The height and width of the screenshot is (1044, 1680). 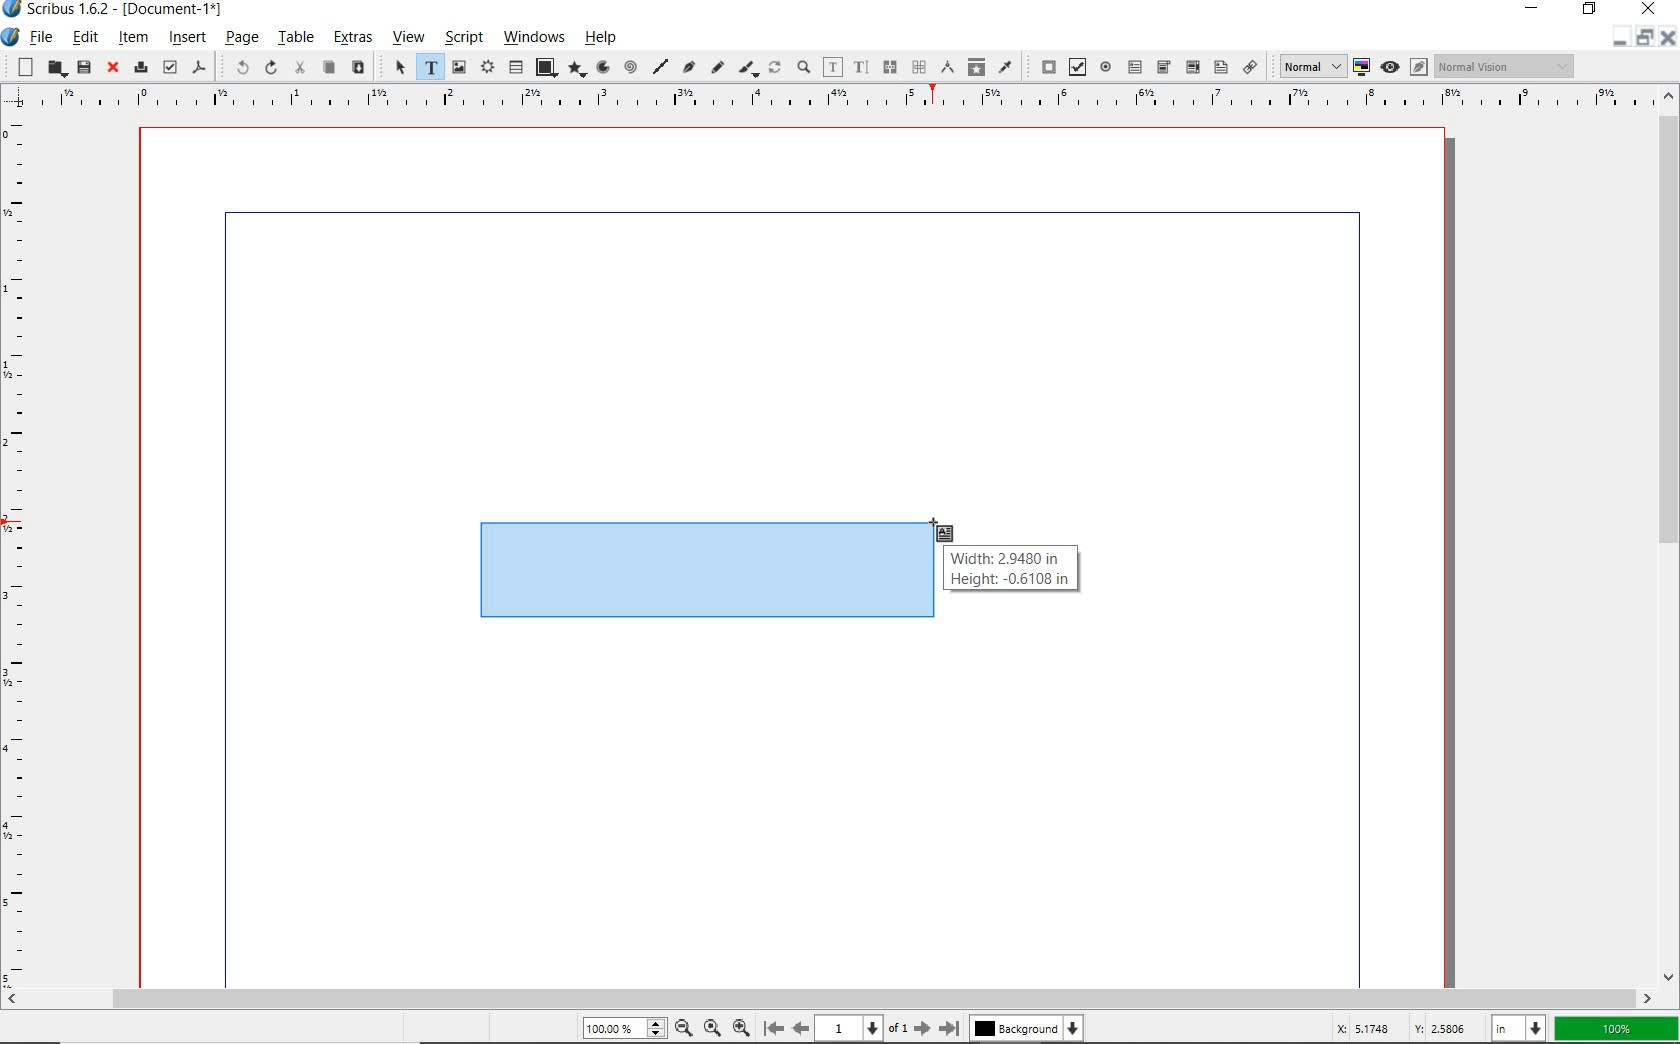 I want to click on insert, so click(x=187, y=39).